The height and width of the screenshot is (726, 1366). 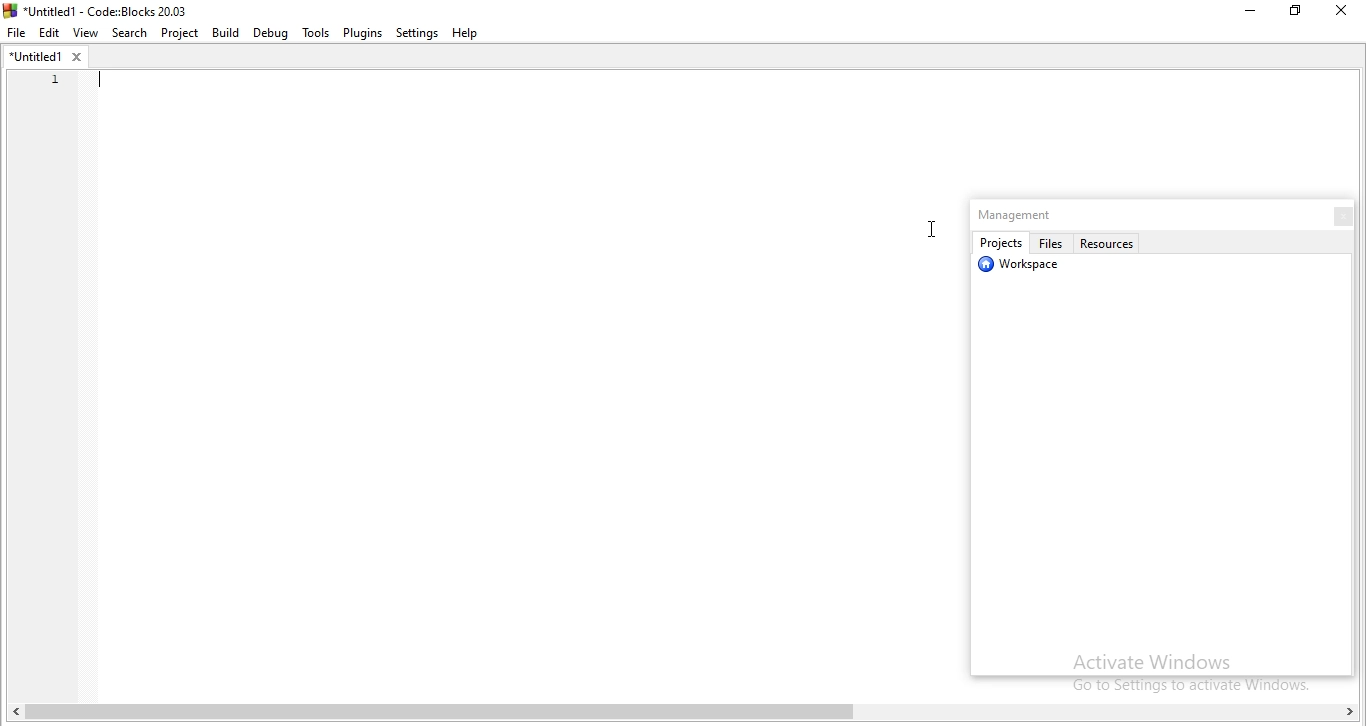 I want to click on Activate Windows
"Go 0 Settings to activate Windows., so click(x=1183, y=670).